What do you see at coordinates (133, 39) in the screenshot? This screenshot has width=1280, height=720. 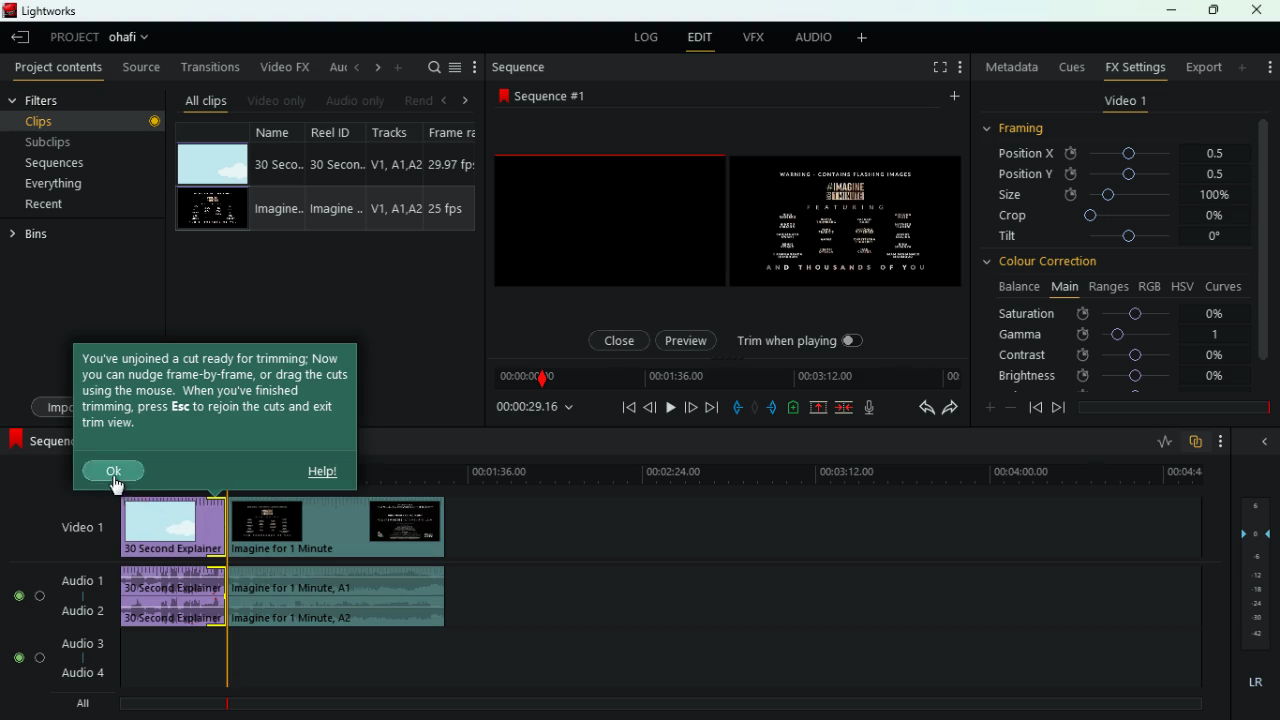 I see `project name` at bounding box center [133, 39].